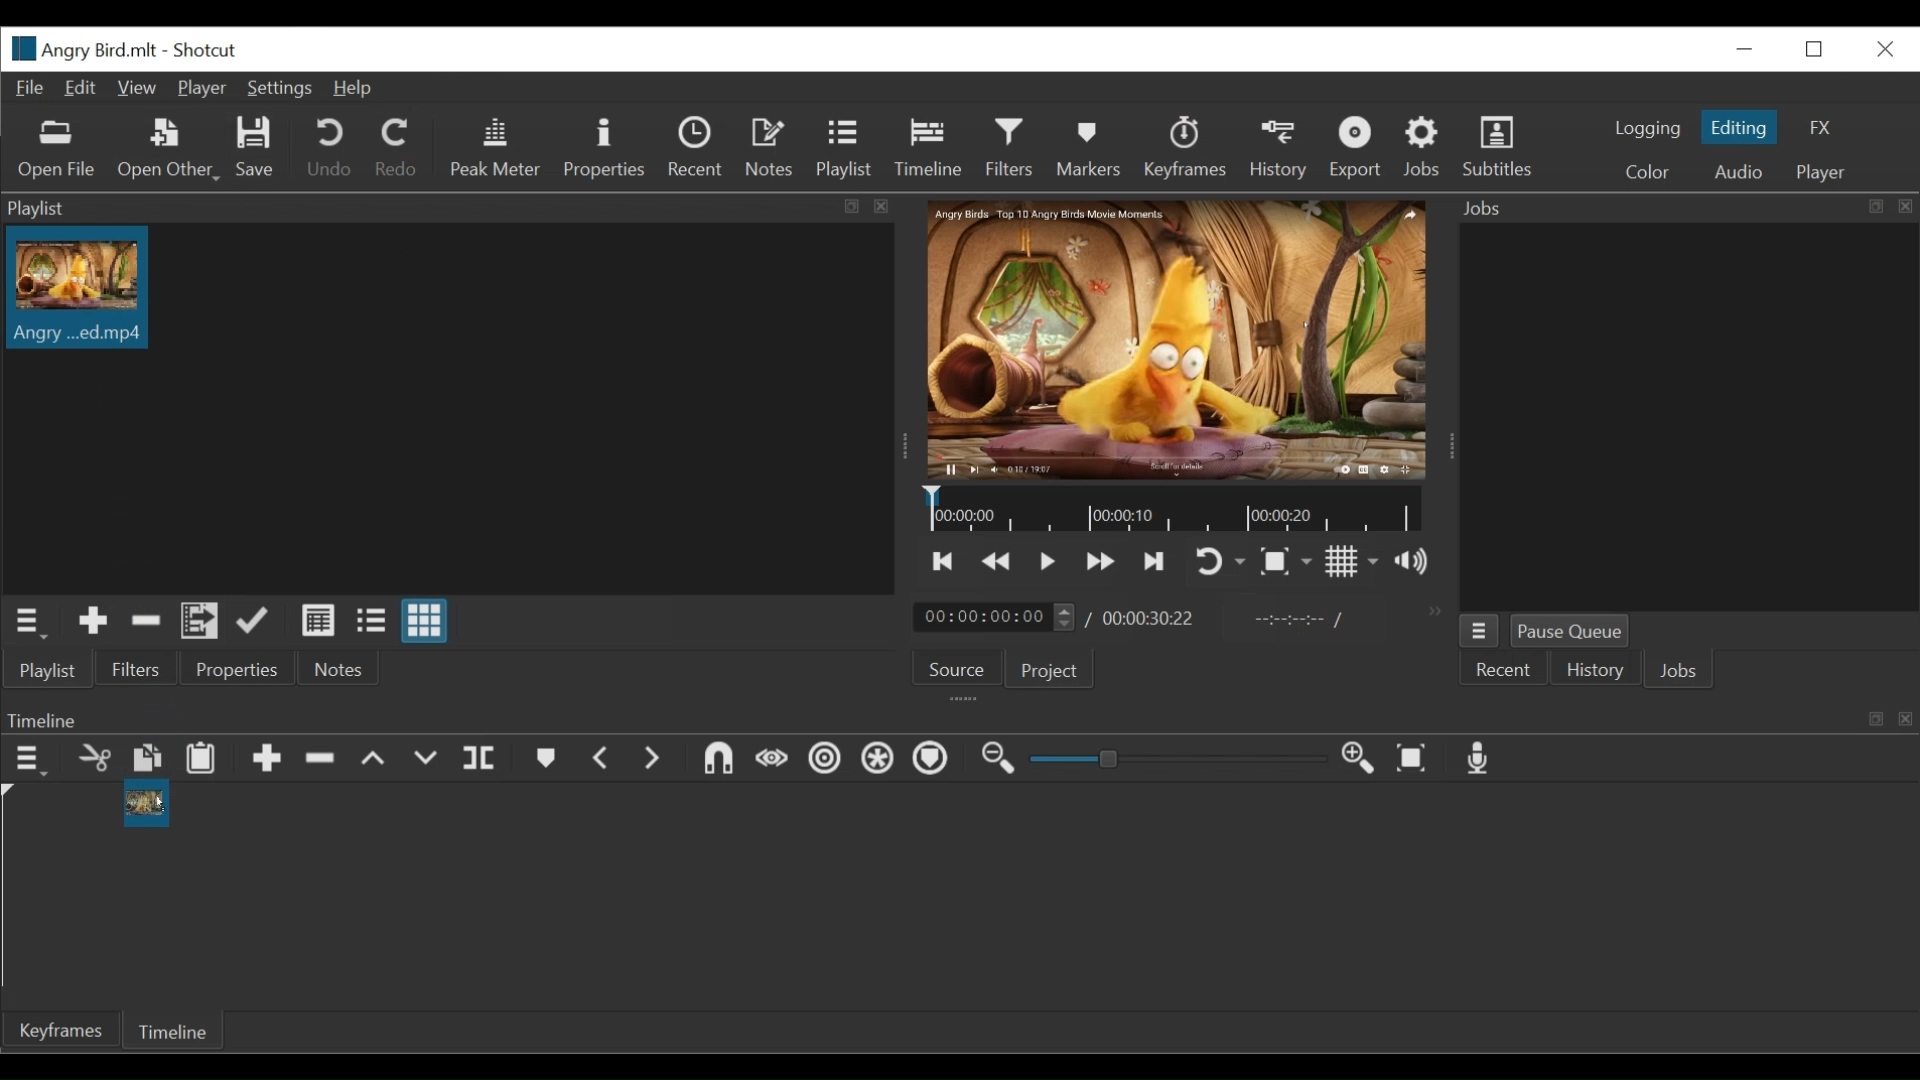  I want to click on color, so click(1646, 173).